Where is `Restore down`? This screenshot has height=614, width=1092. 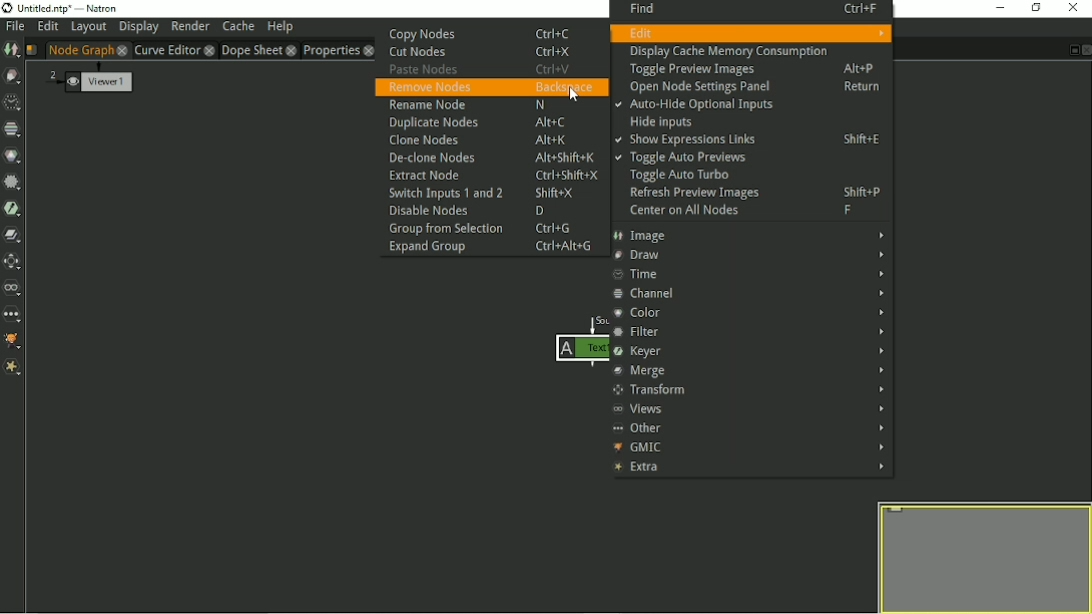 Restore down is located at coordinates (1037, 8).